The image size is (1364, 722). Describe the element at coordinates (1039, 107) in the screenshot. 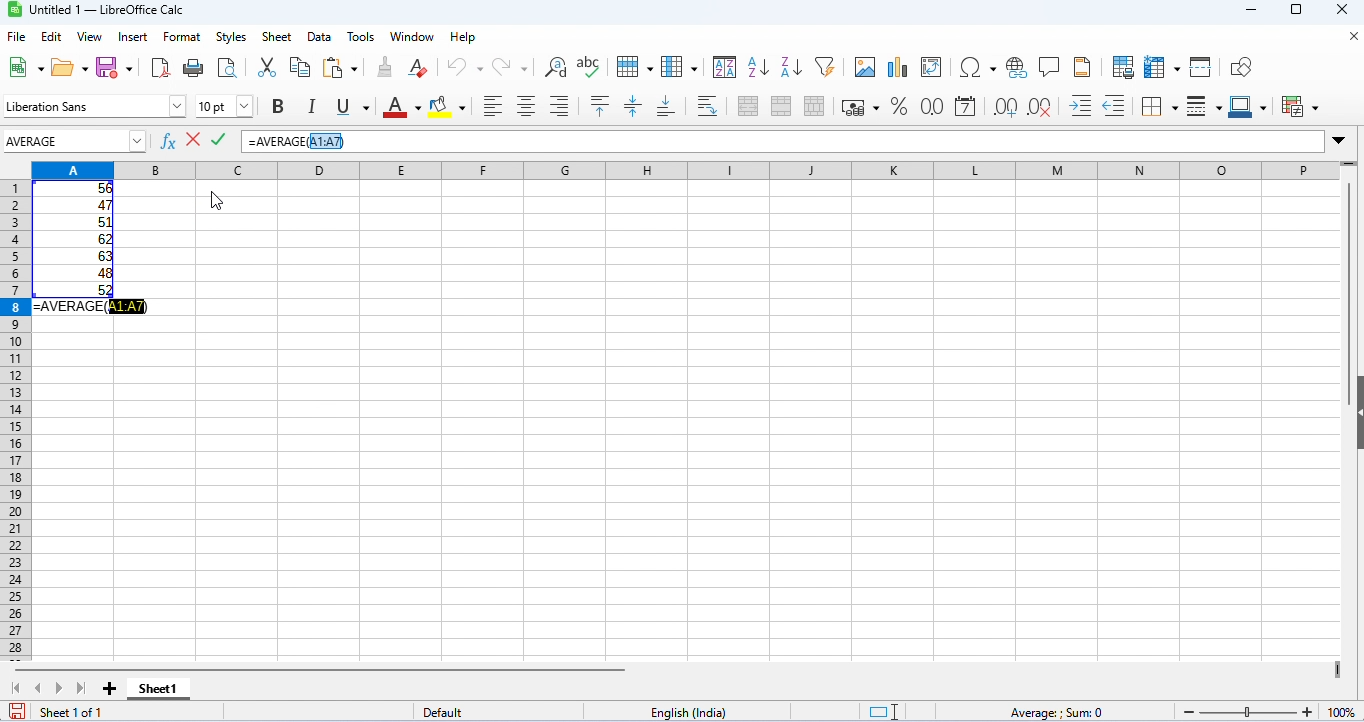

I see `delete decimal place` at that location.